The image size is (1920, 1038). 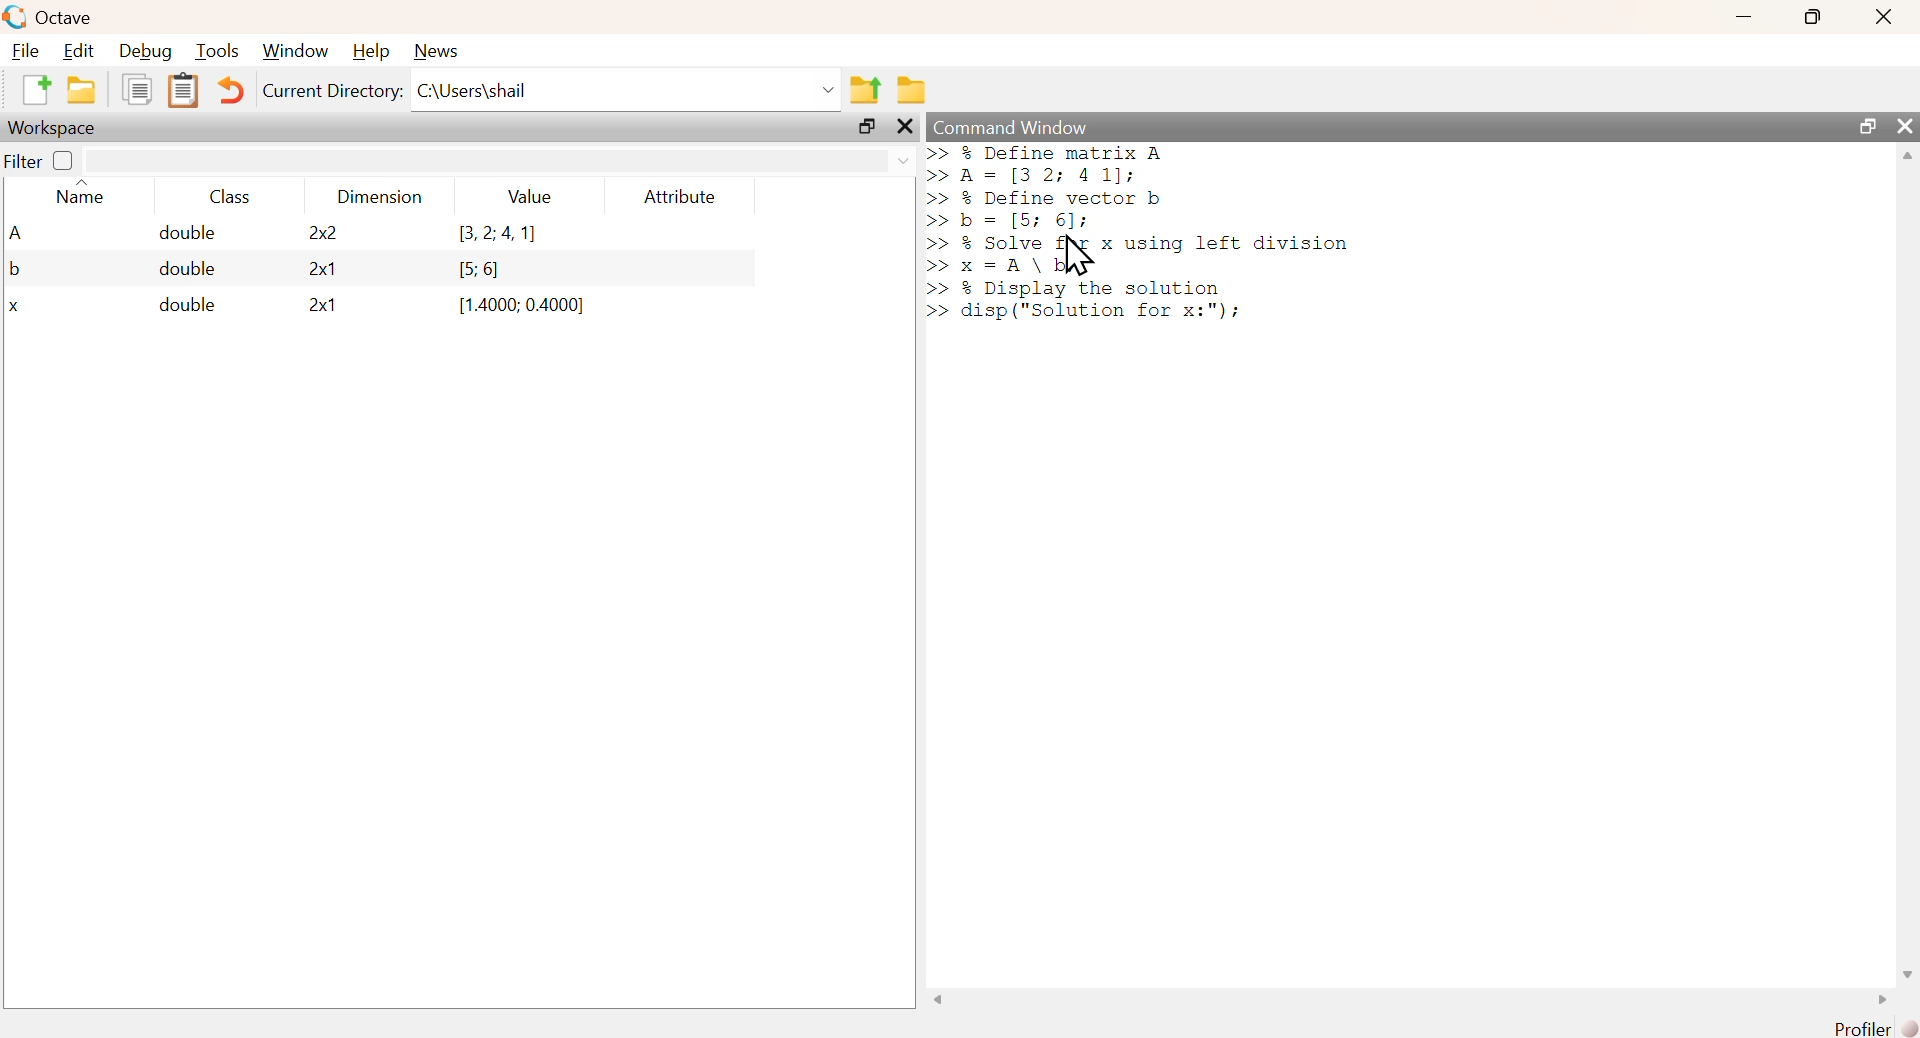 I want to click on dimension, so click(x=379, y=200).